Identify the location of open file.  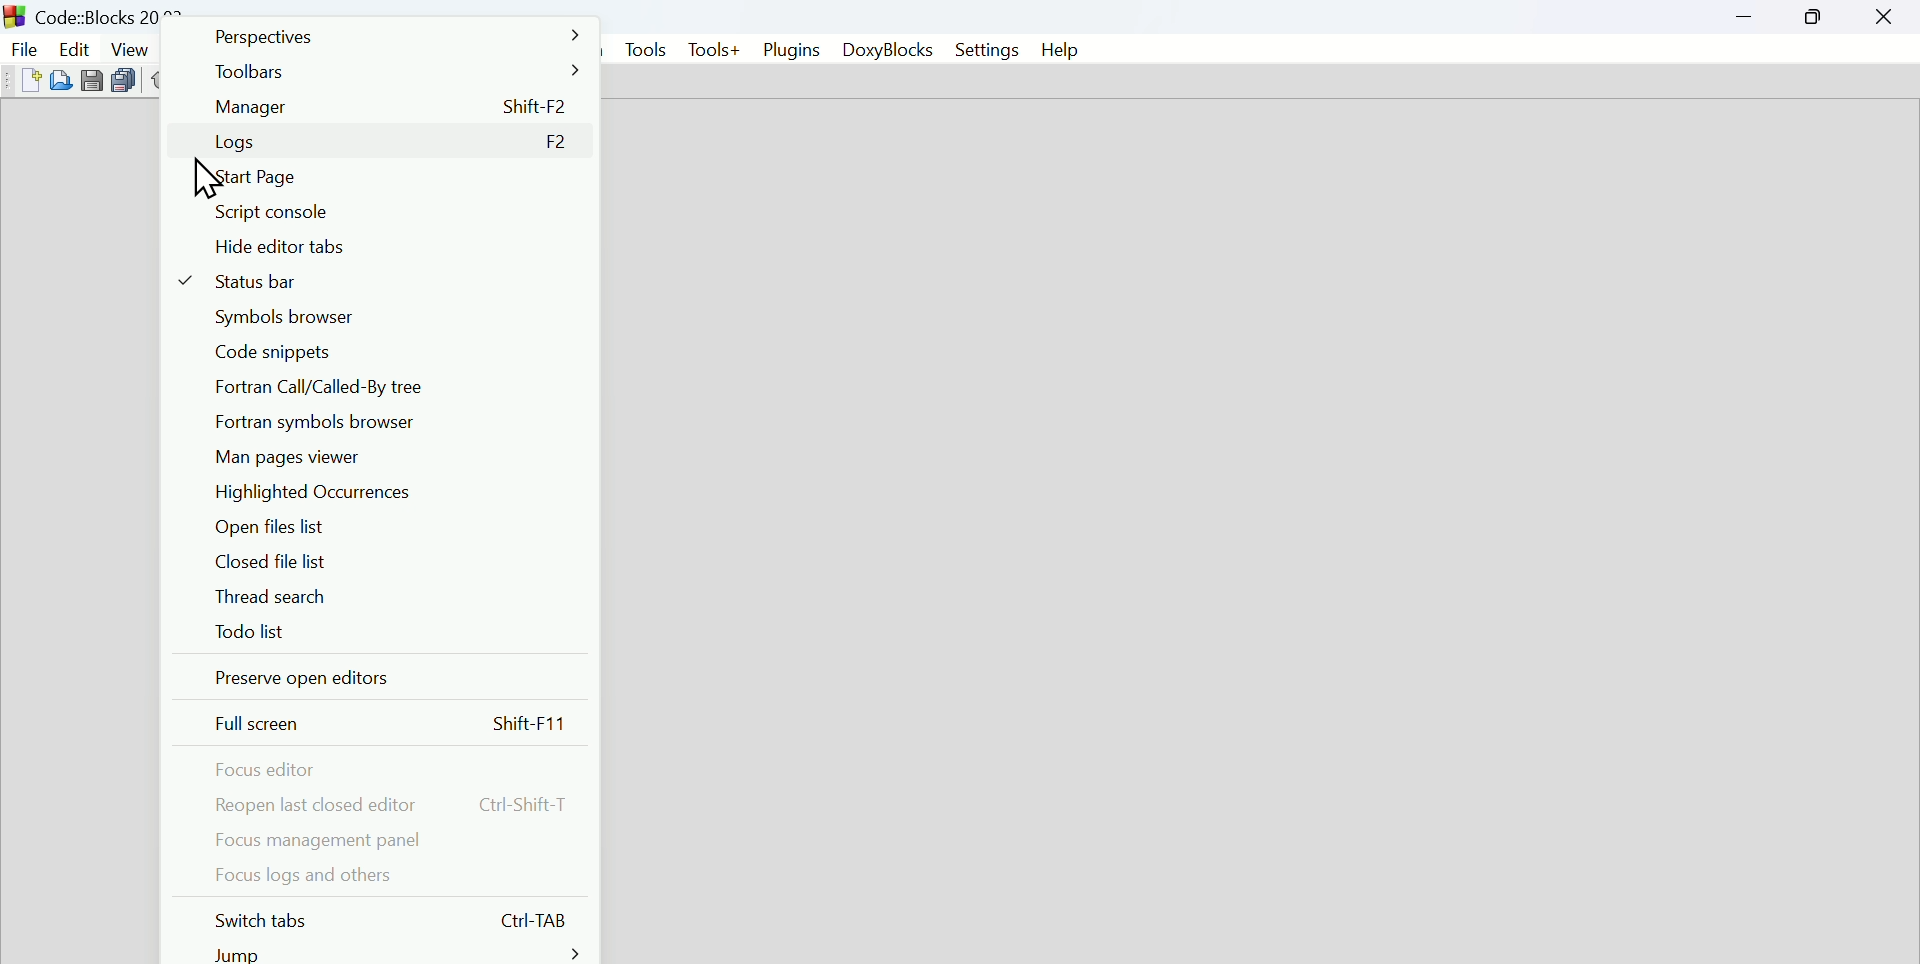
(60, 79).